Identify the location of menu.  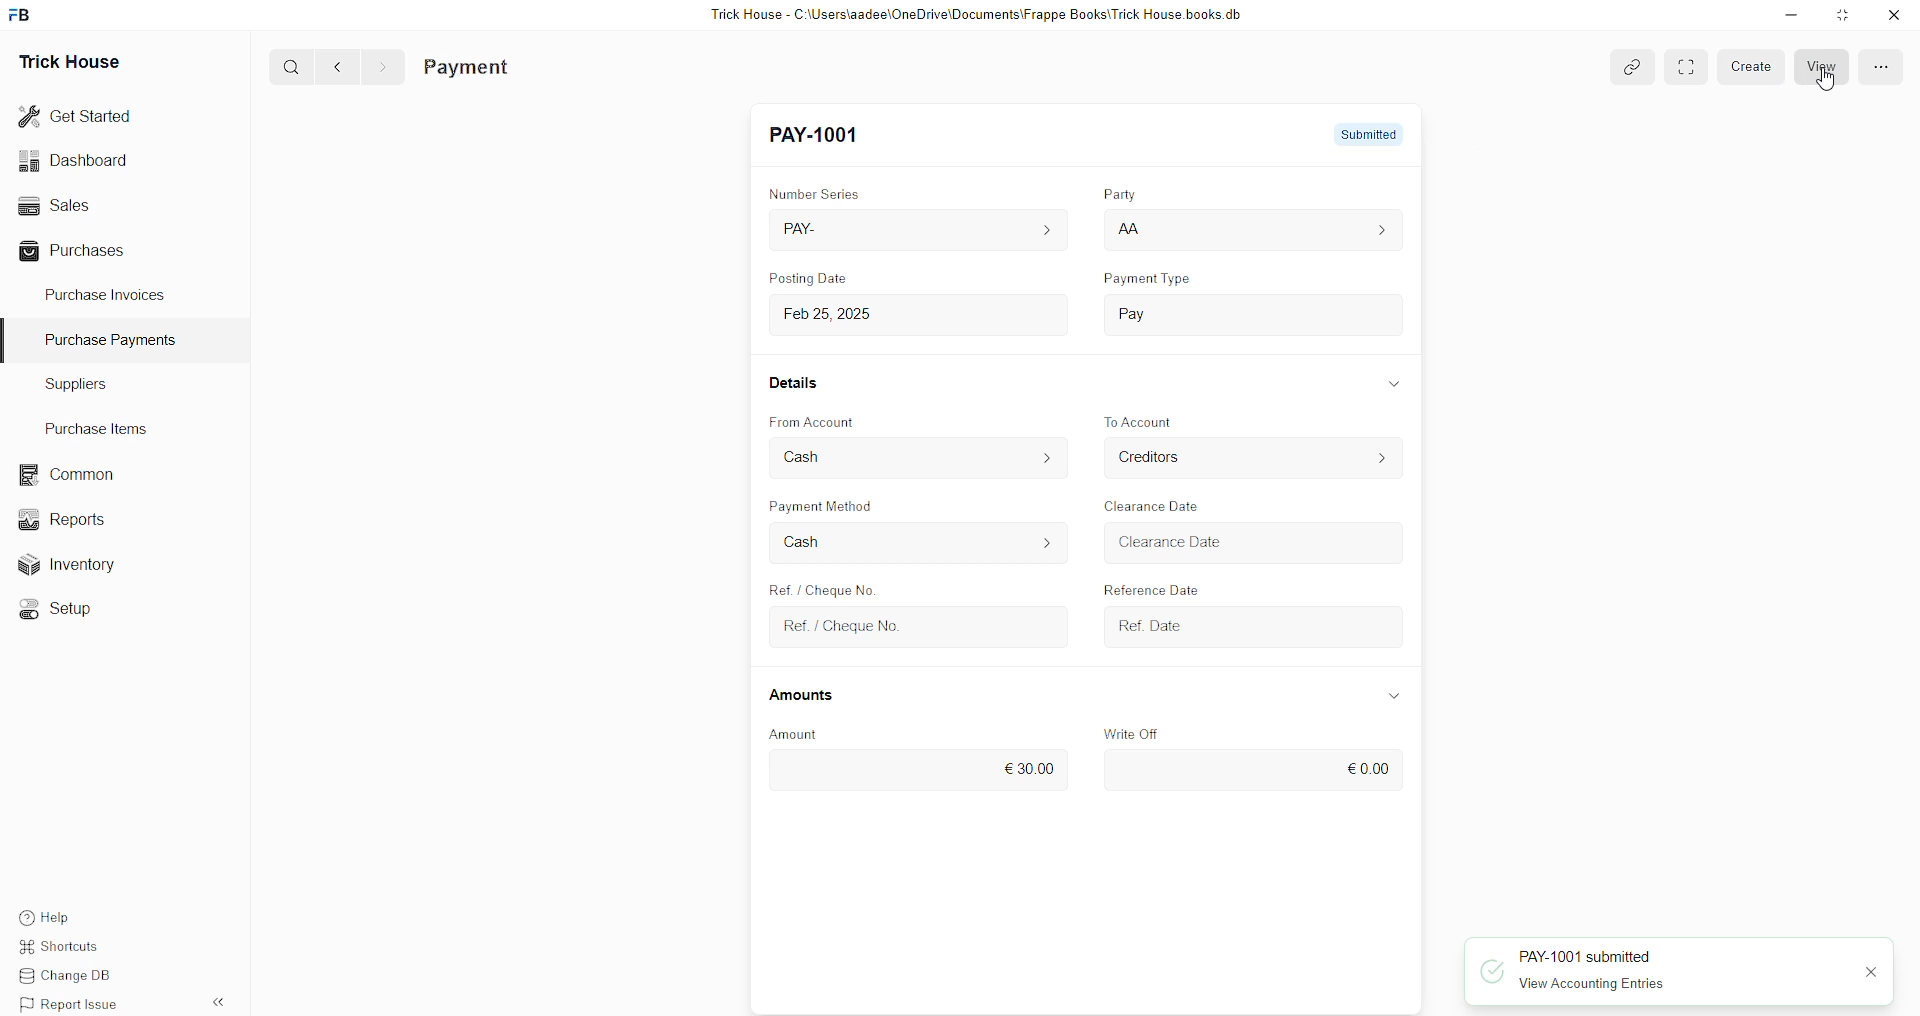
(1880, 65).